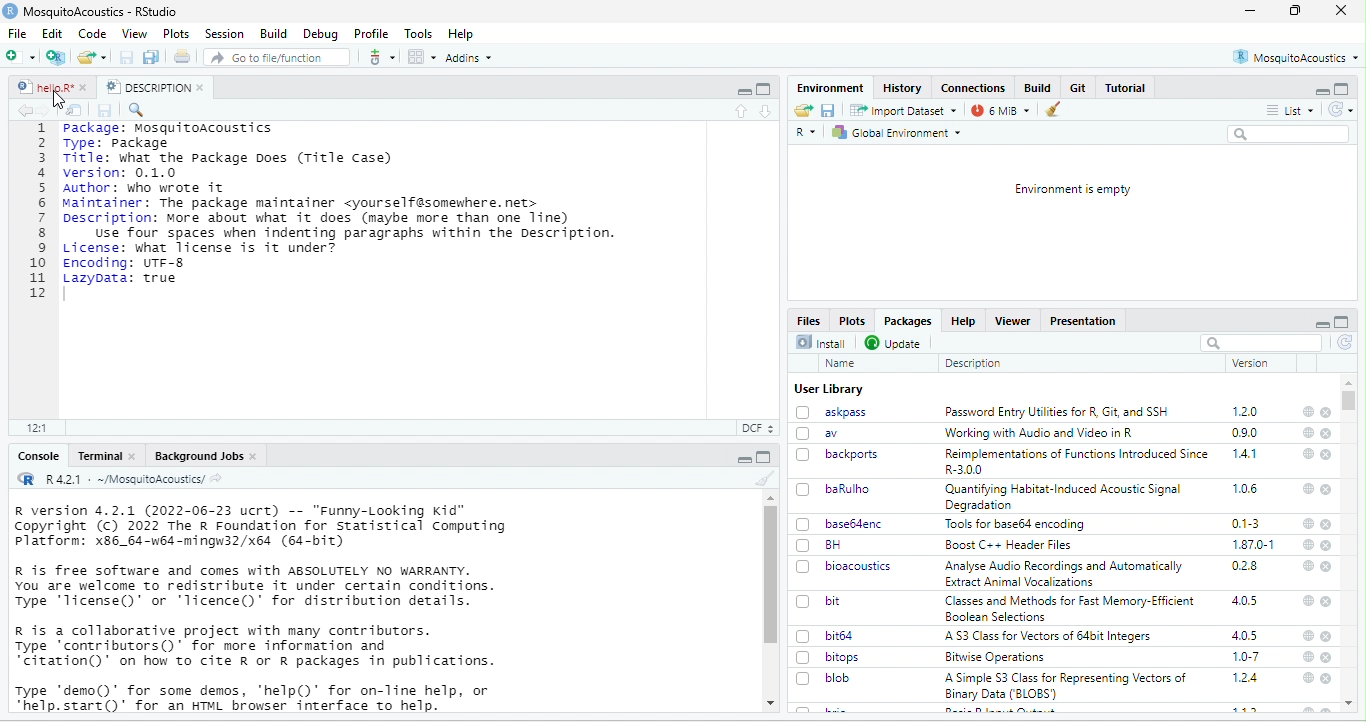 This screenshot has height=722, width=1366. What do you see at coordinates (1246, 567) in the screenshot?
I see `0.2.8` at bounding box center [1246, 567].